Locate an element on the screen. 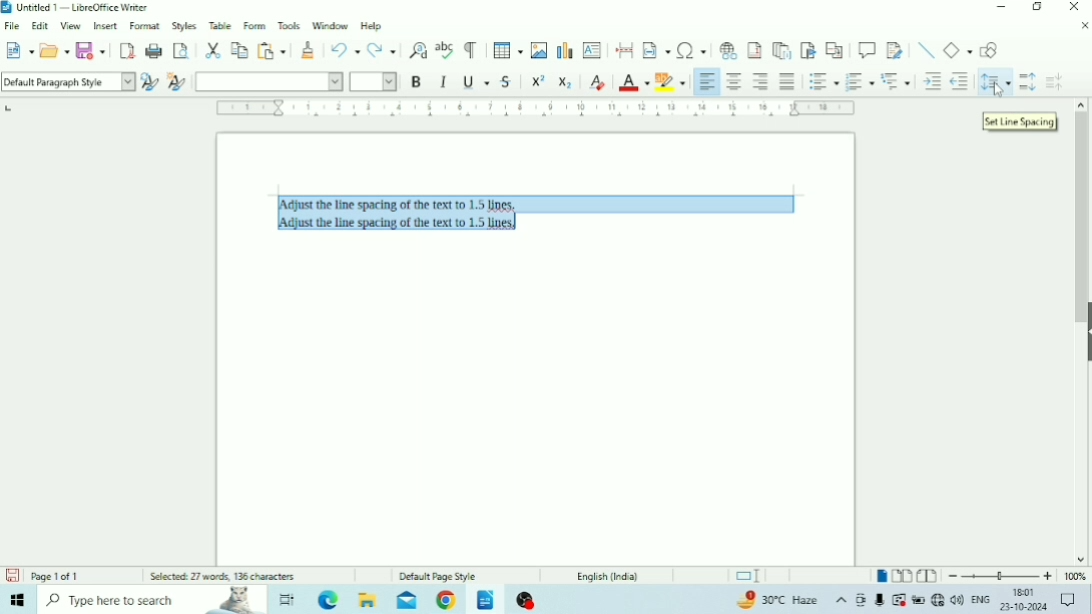 The height and width of the screenshot is (614, 1092). Single-page view is located at coordinates (882, 577).